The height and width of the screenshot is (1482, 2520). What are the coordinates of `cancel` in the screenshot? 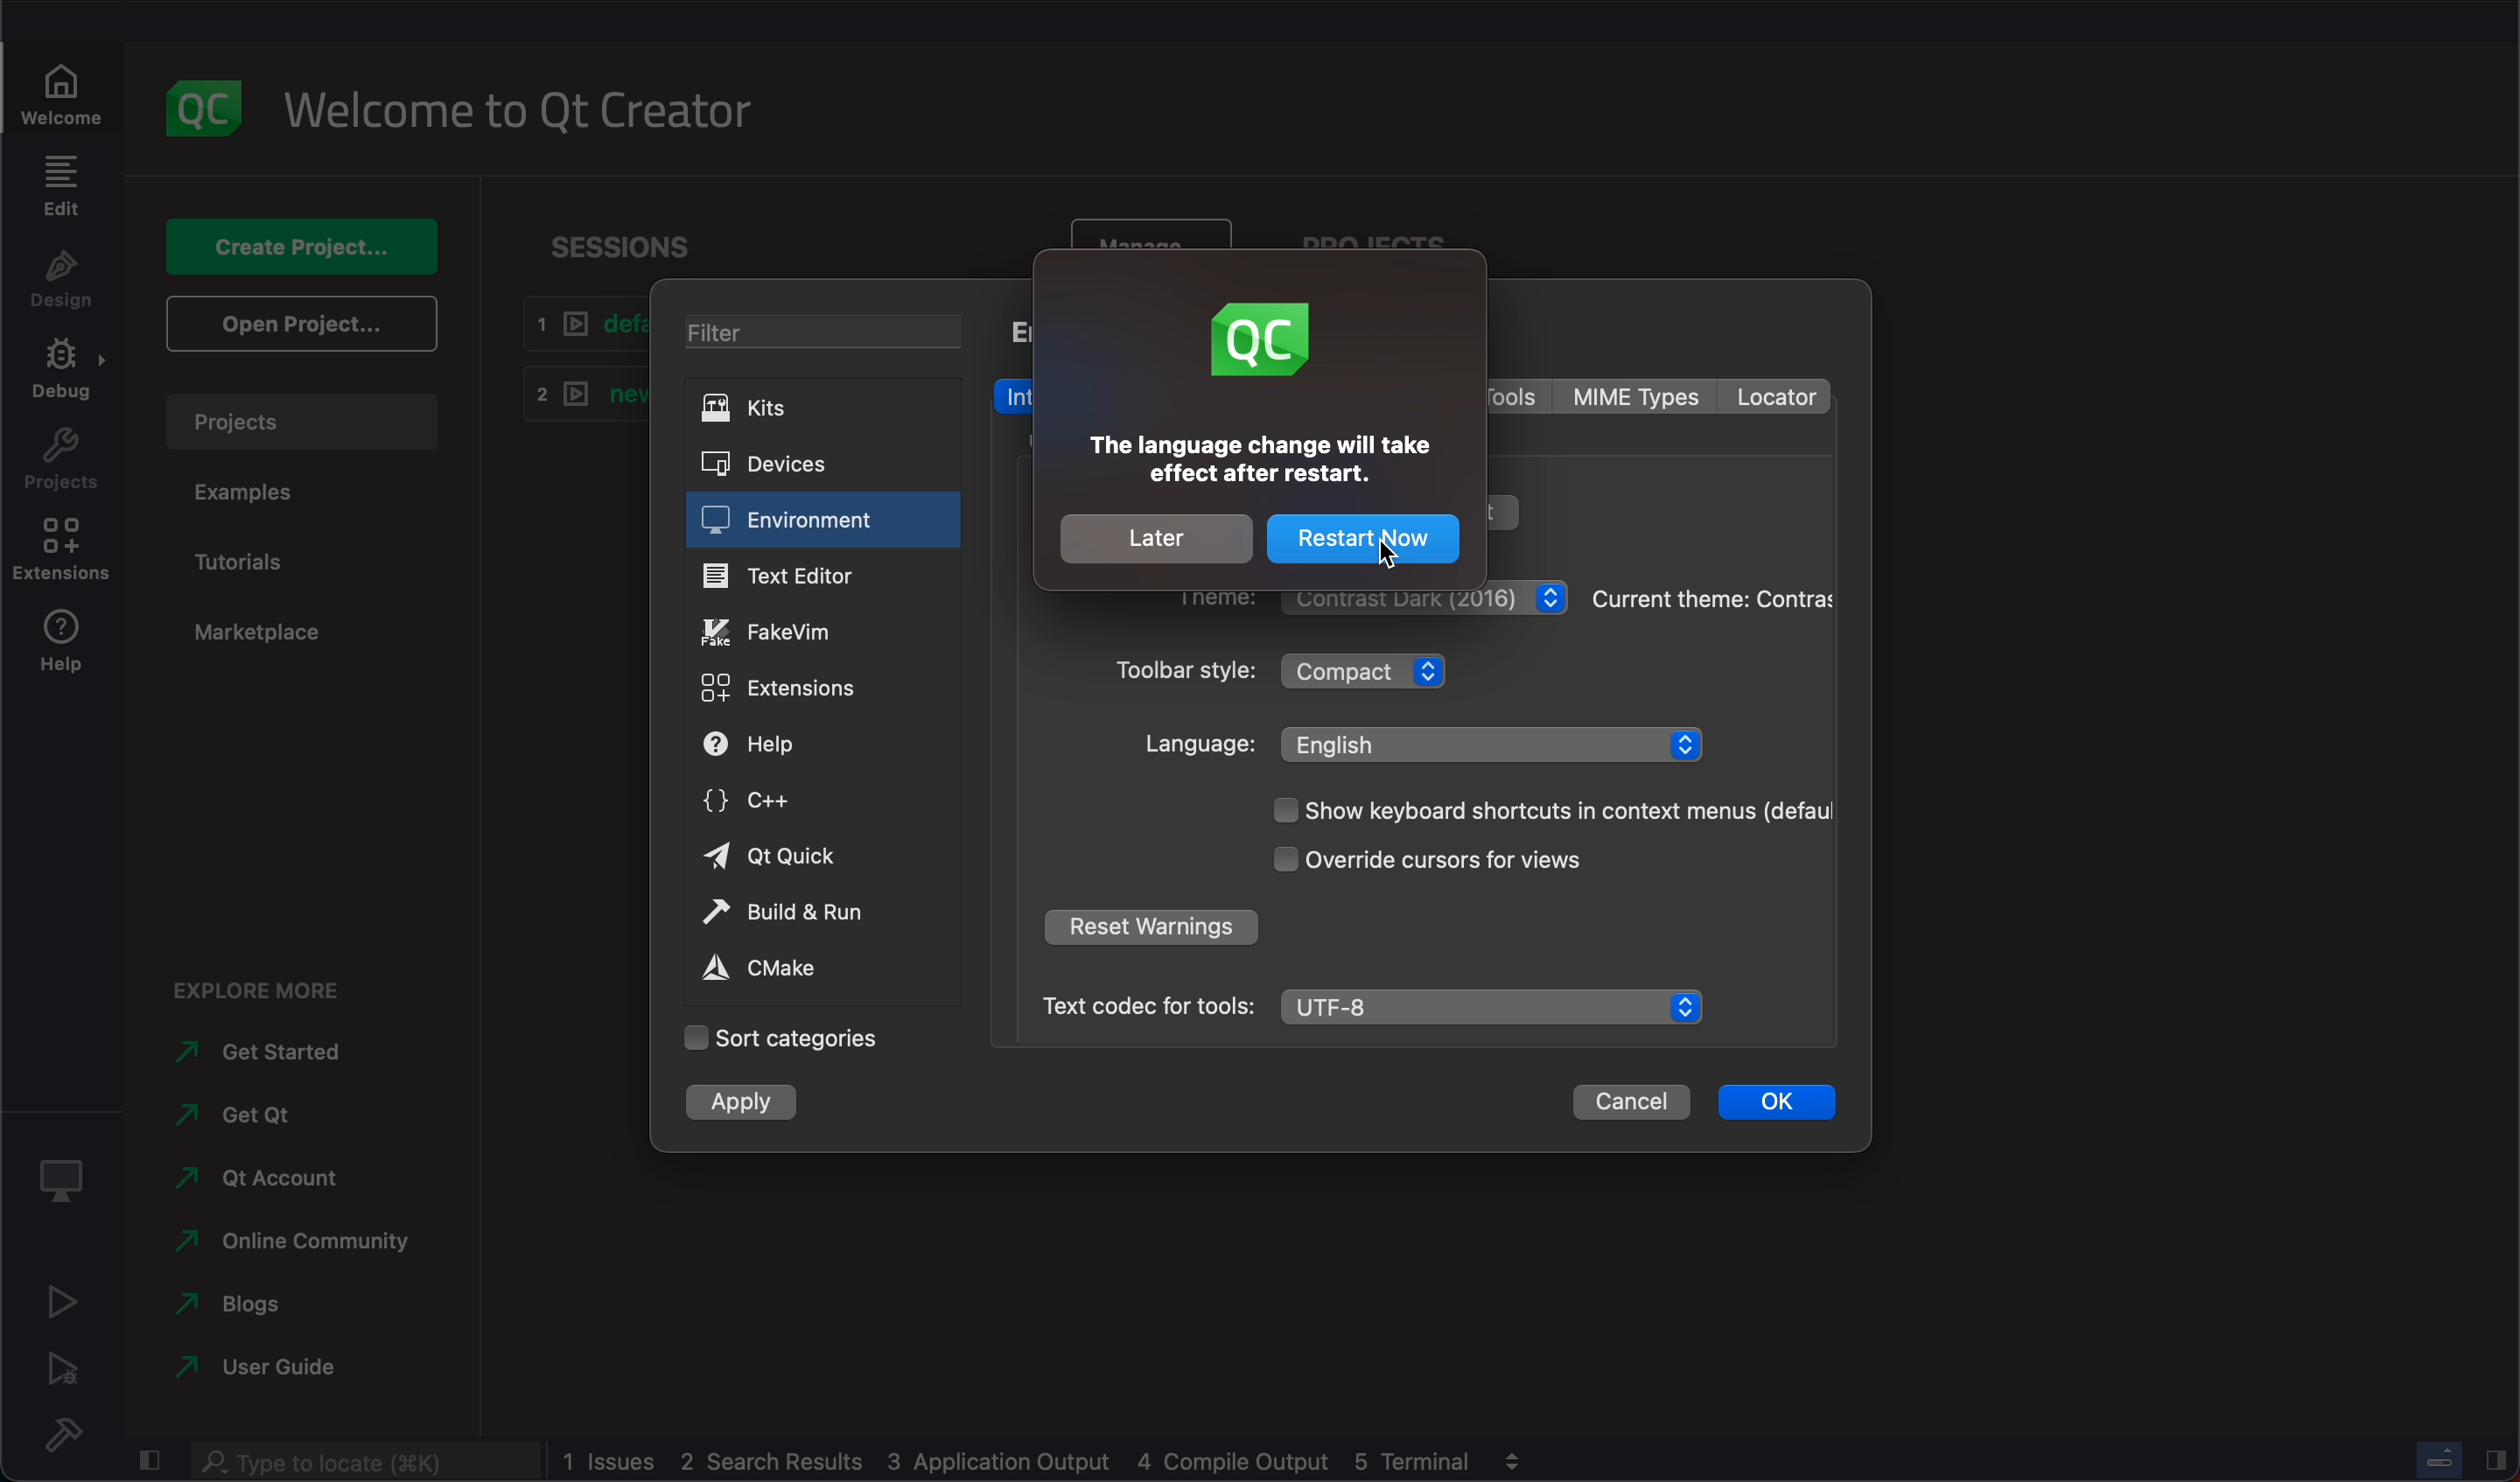 It's located at (1637, 1105).